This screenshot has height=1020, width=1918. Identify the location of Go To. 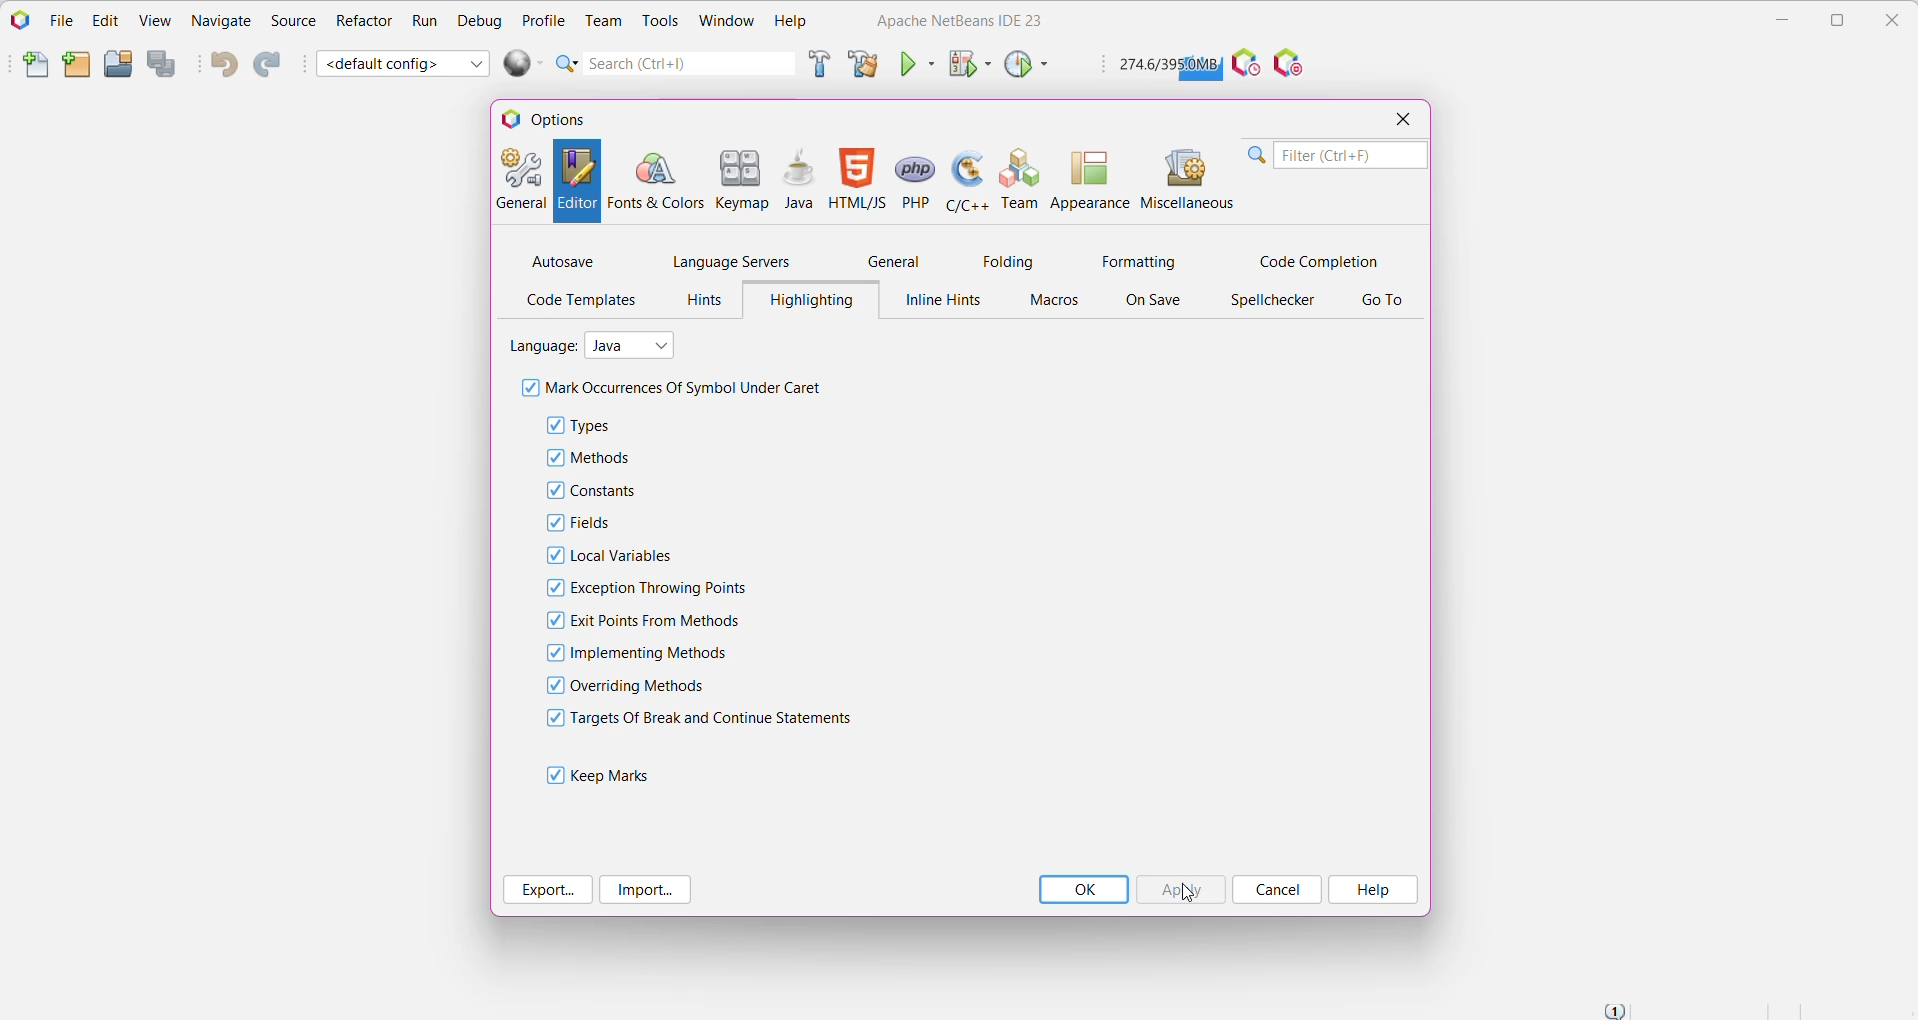
(1382, 302).